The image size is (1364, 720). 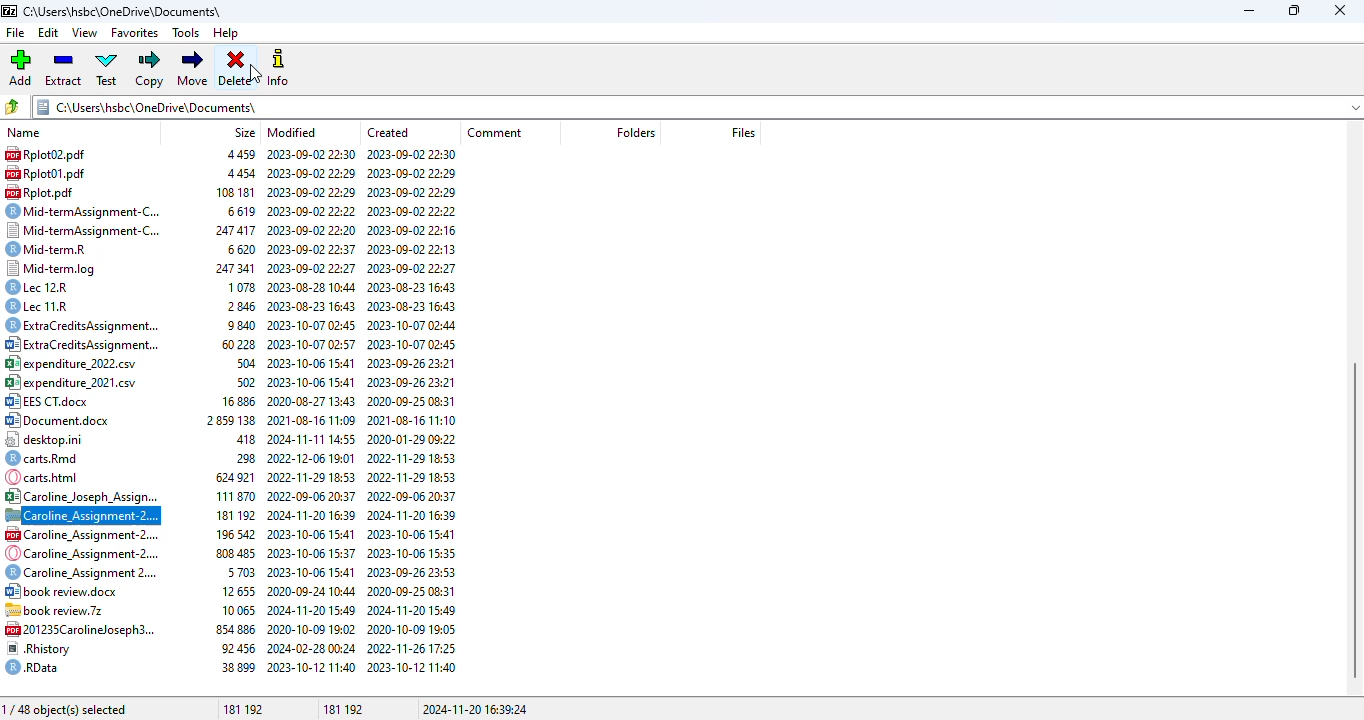 I want to click on favorites, so click(x=135, y=33).